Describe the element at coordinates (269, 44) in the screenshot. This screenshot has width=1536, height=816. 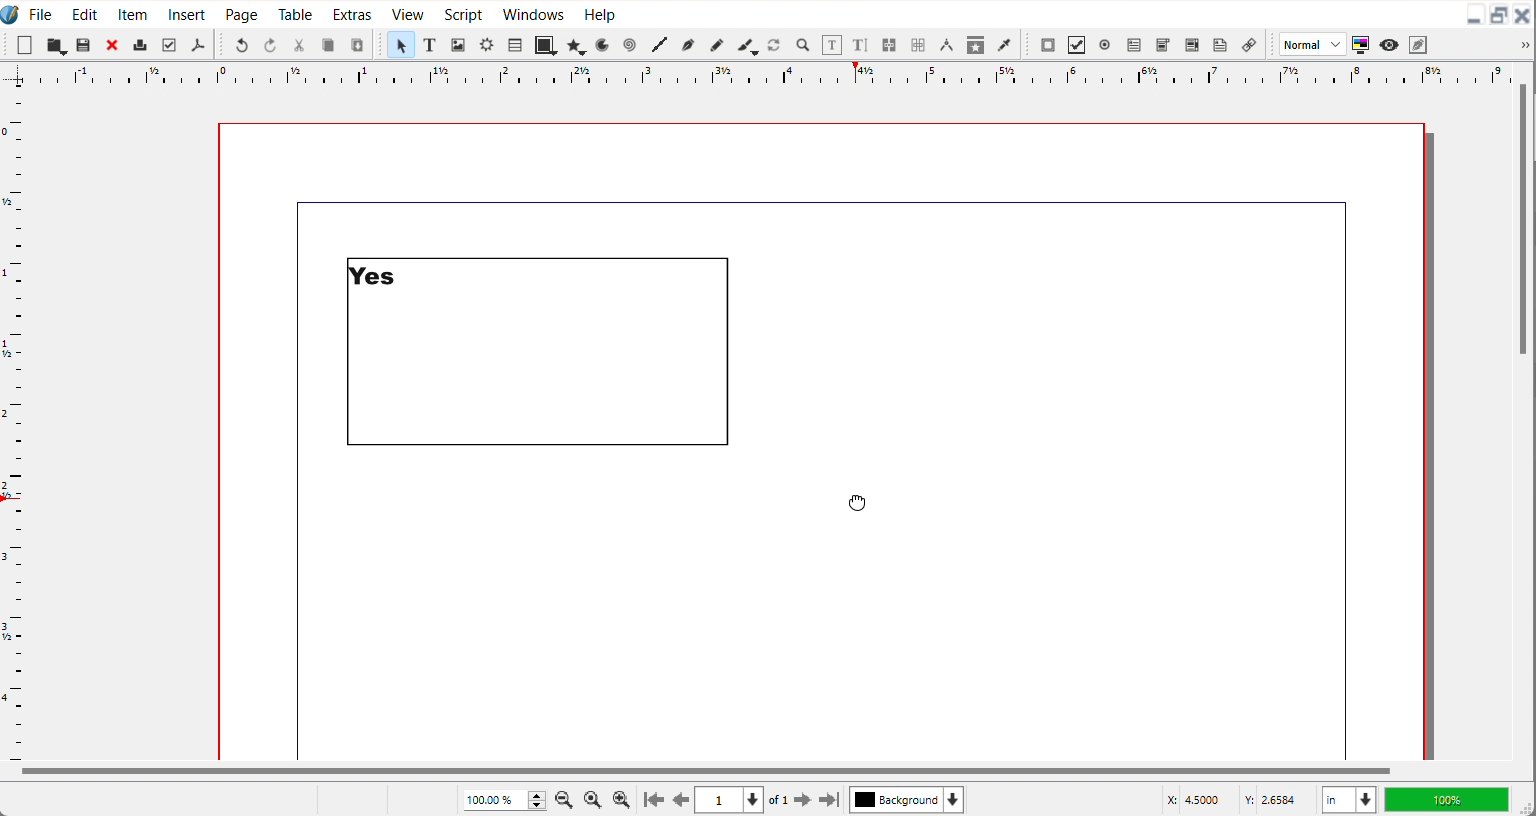
I see `Redo` at that location.